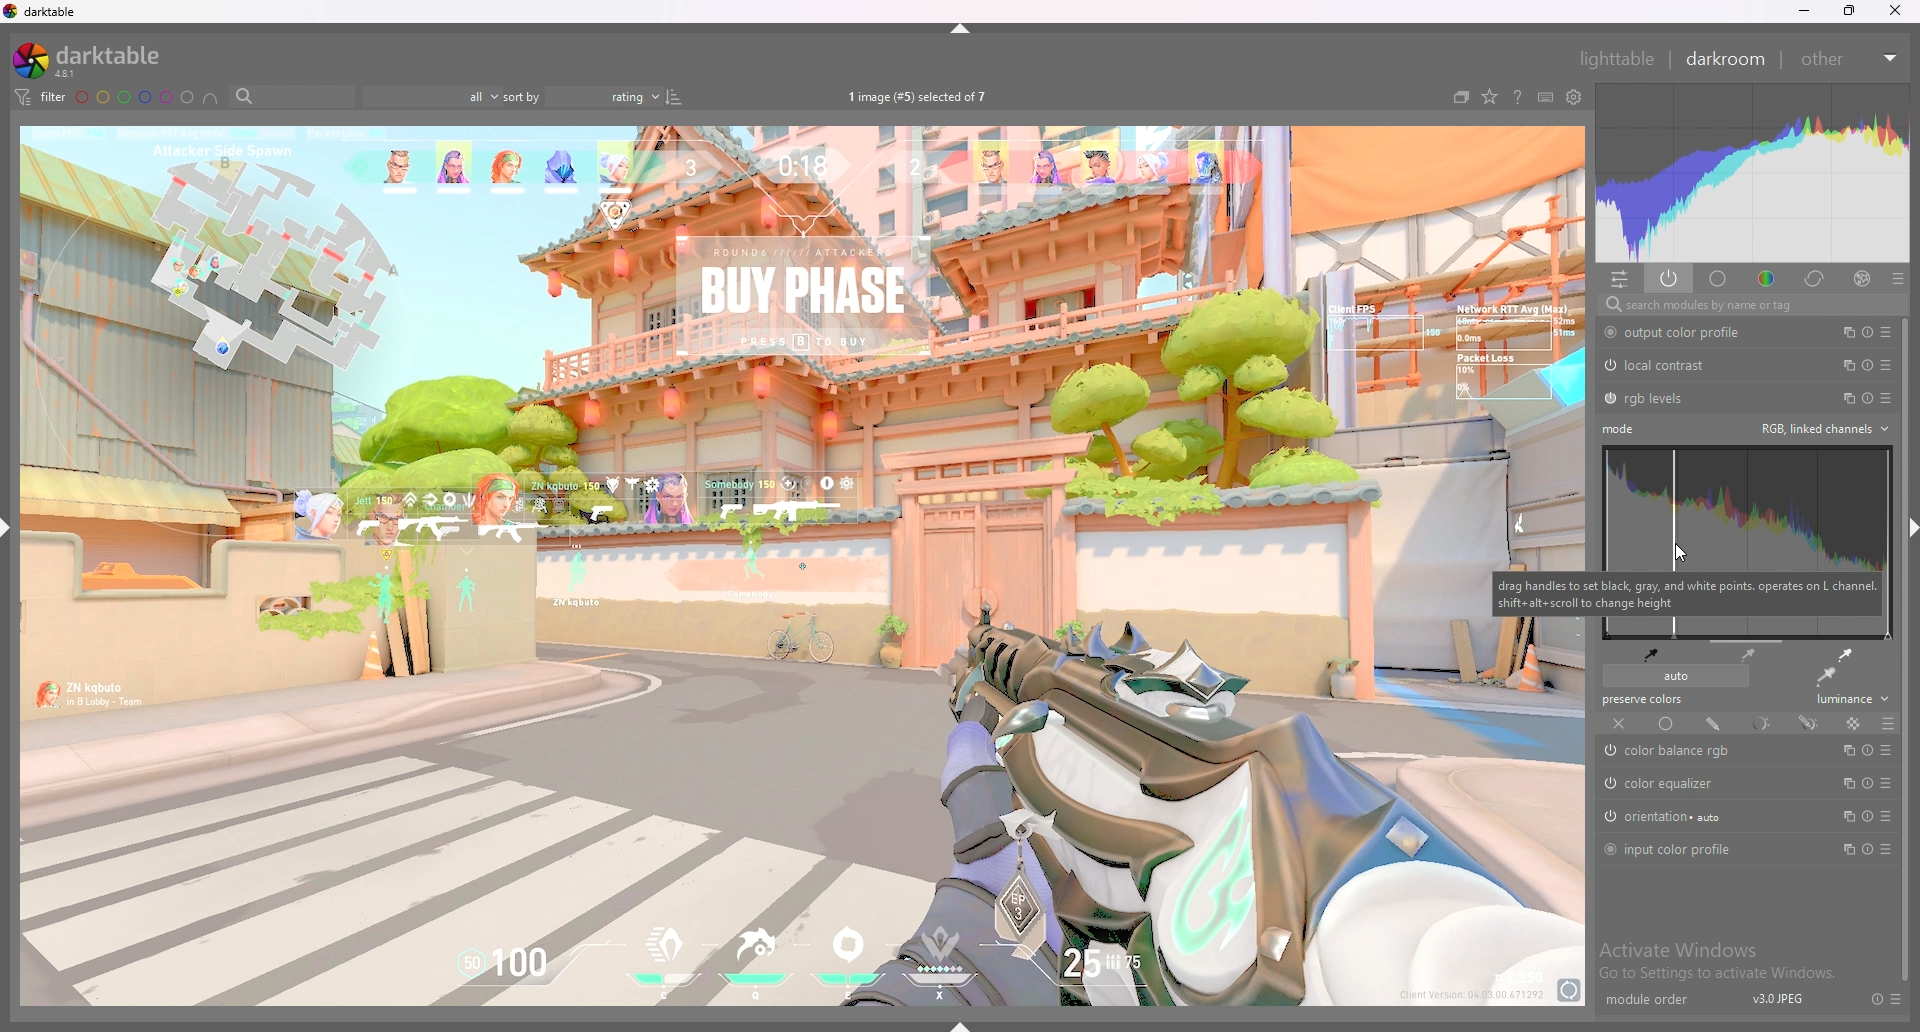 This screenshot has height=1032, width=1920. I want to click on cursor, so click(1684, 553).